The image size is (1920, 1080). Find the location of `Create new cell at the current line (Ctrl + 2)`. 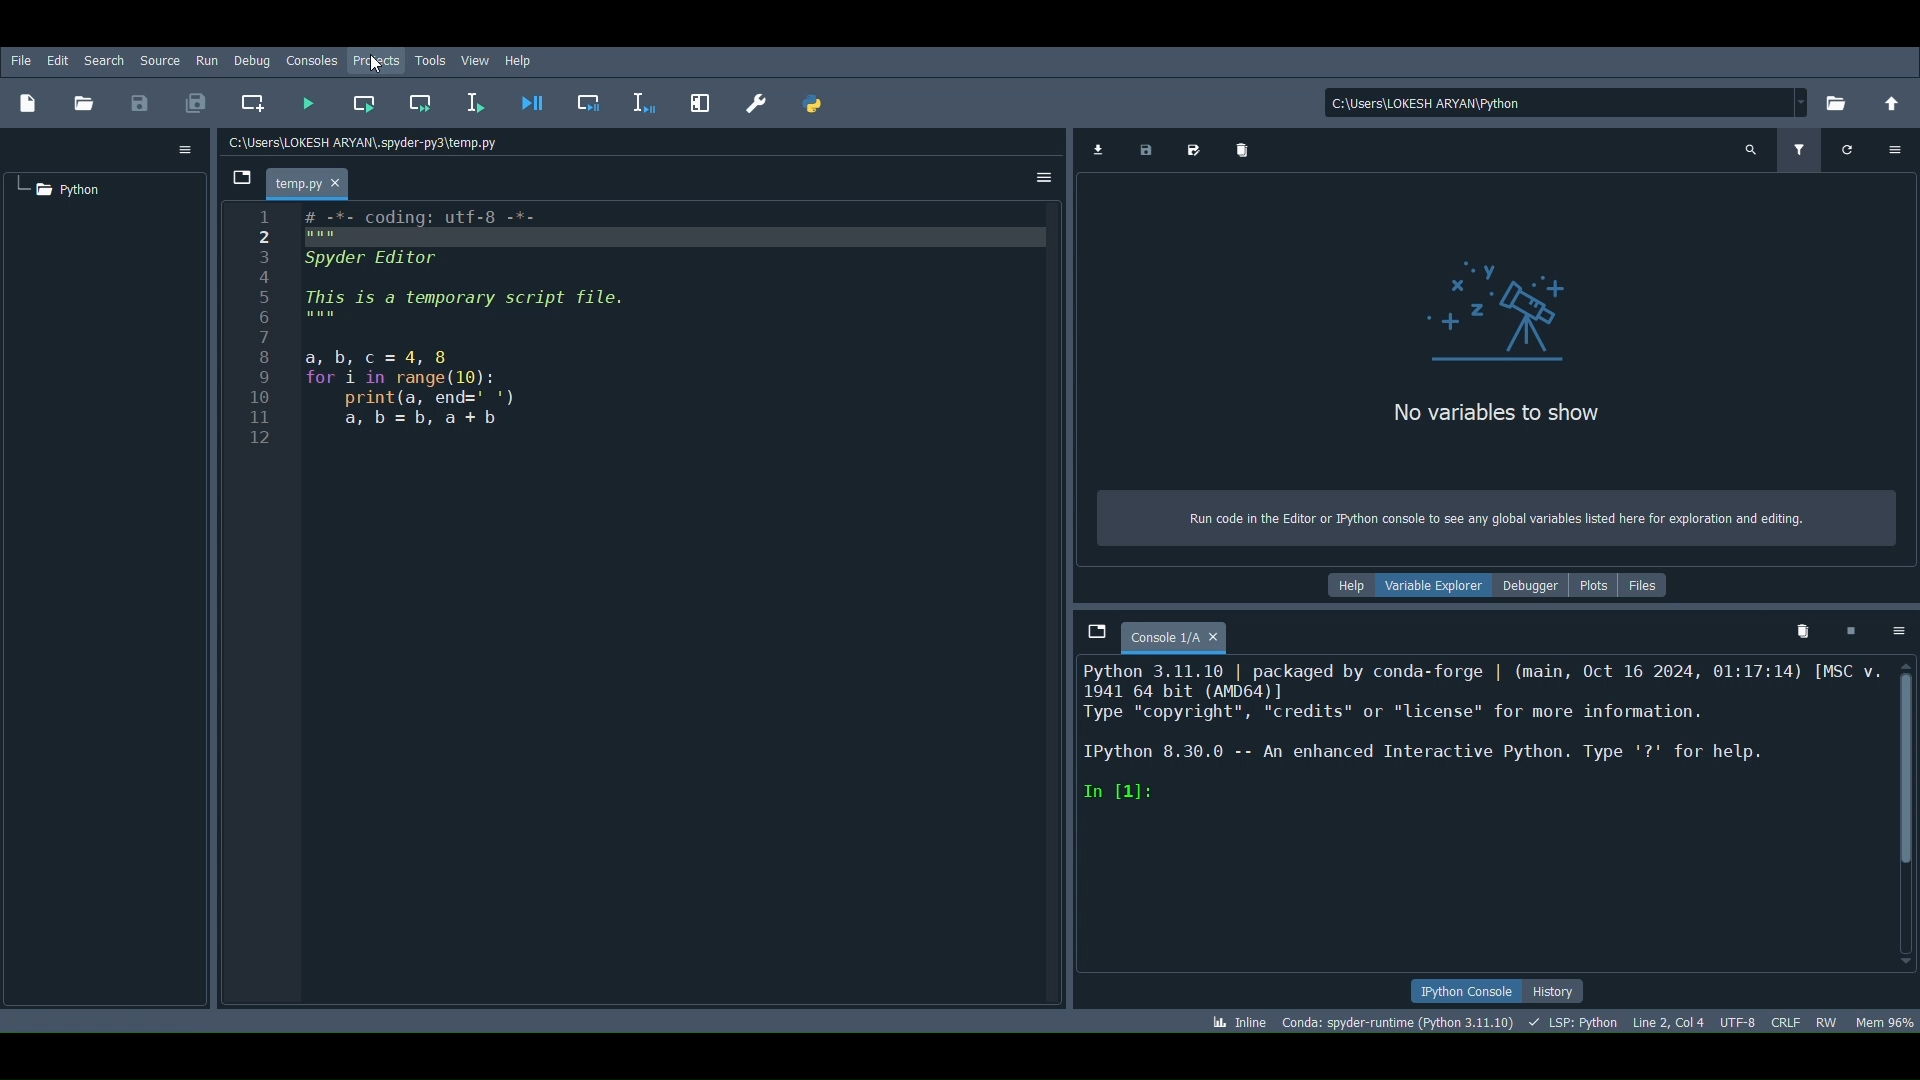

Create new cell at the current line (Ctrl + 2) is located at coordinates (251, 99).